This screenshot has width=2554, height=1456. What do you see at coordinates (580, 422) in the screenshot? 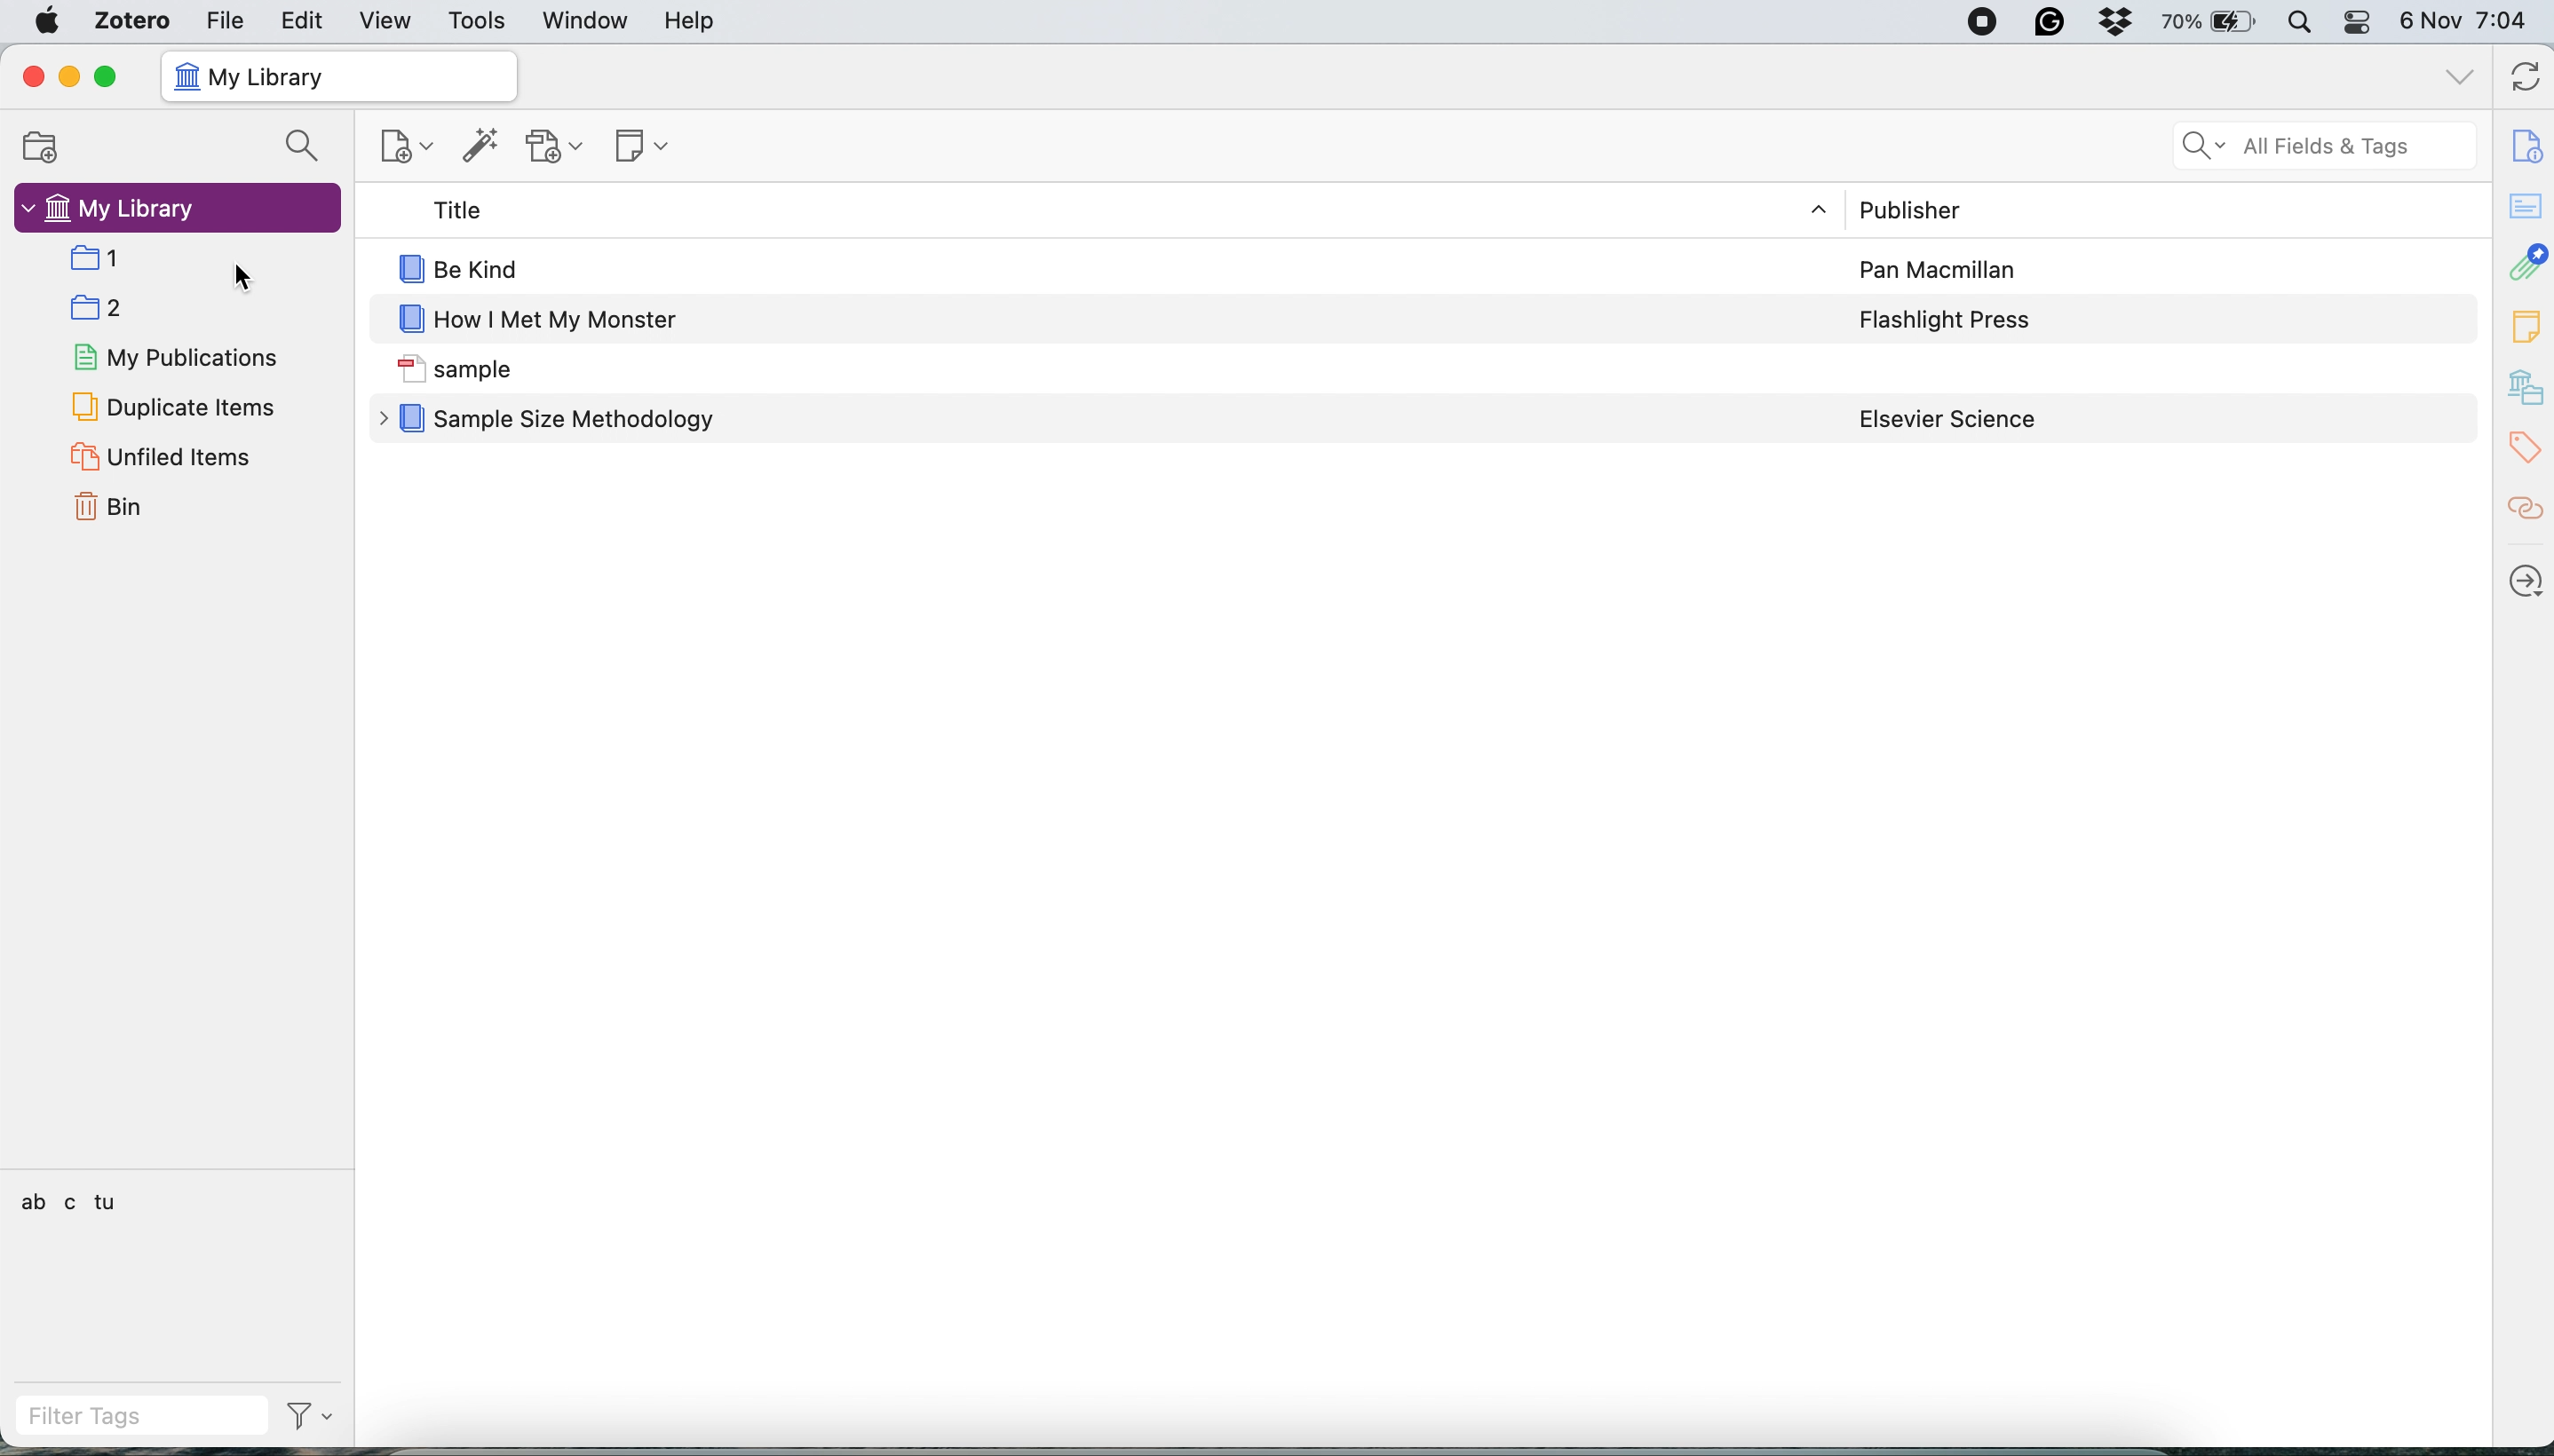
I see `Sample Size Methodology` at bounding box center [580, 422].